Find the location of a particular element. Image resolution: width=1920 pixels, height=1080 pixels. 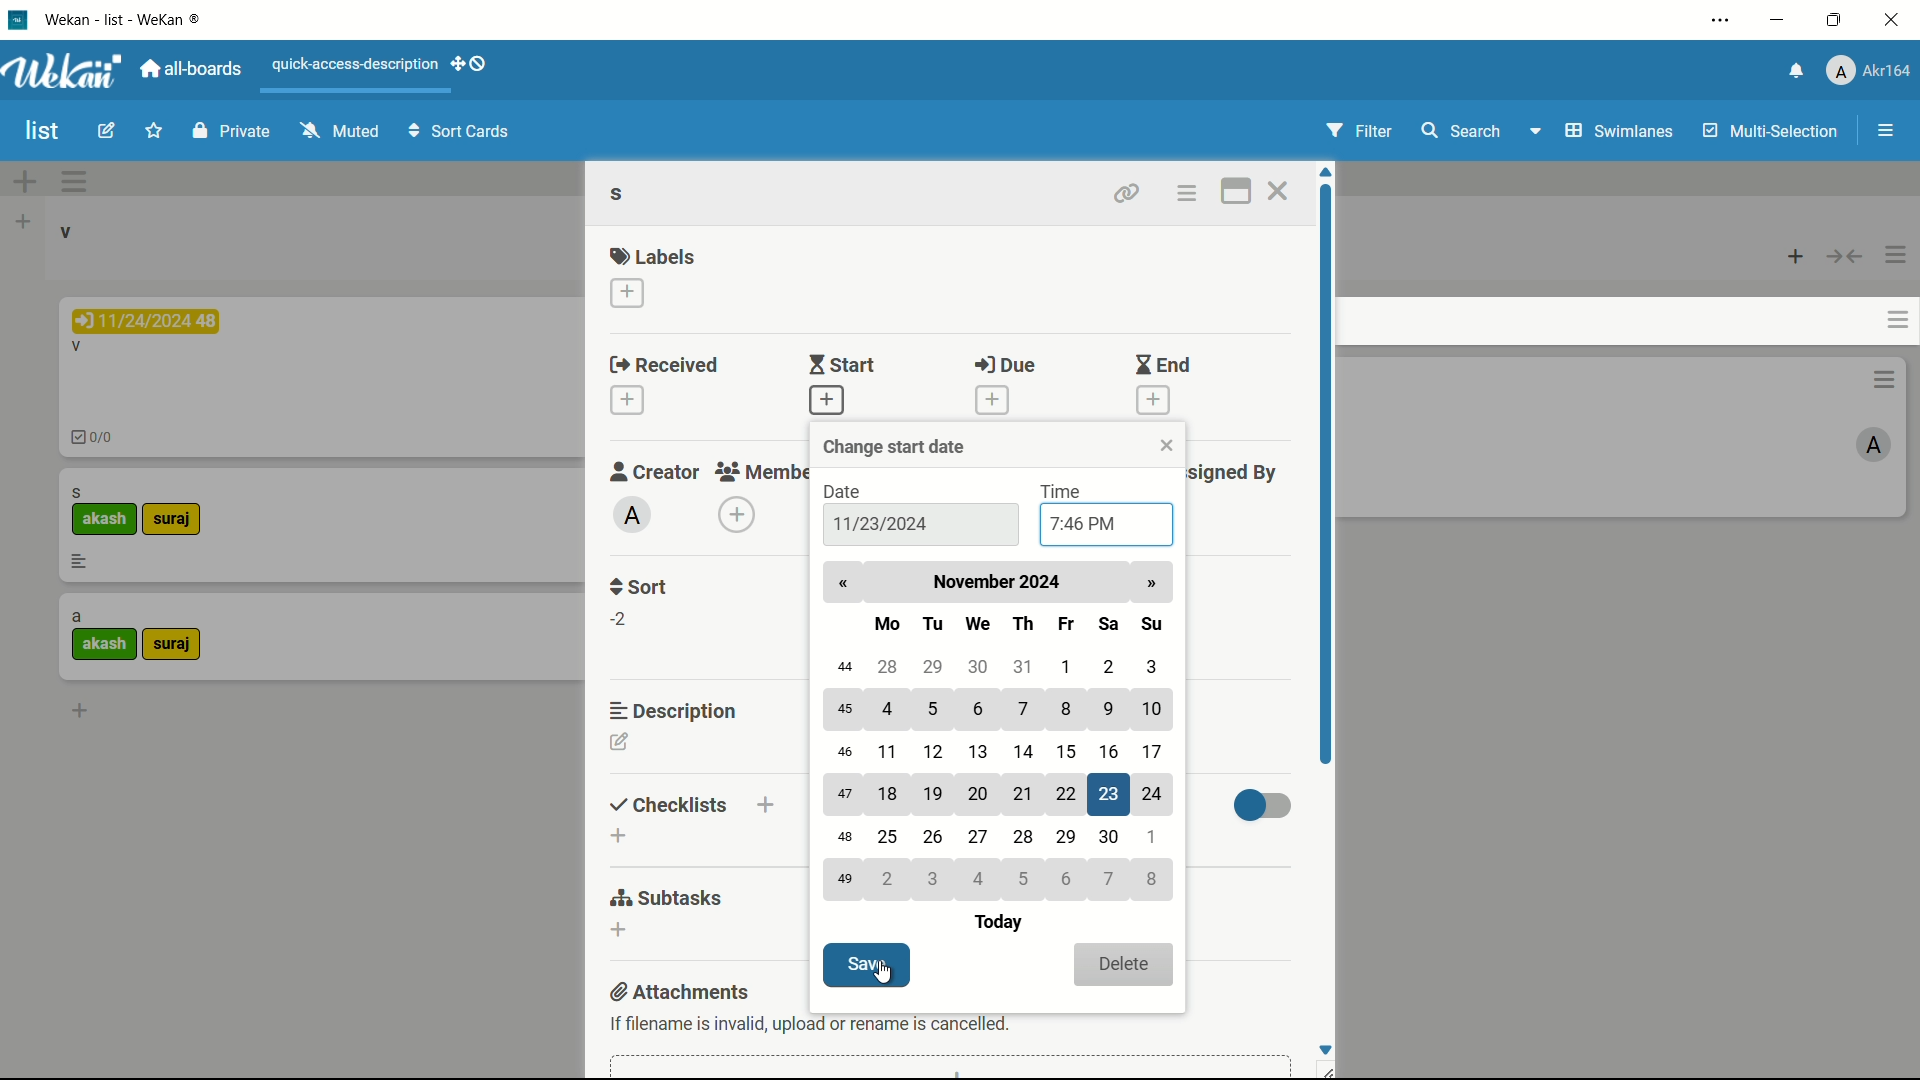

time is located at coordinates (1064, 494).